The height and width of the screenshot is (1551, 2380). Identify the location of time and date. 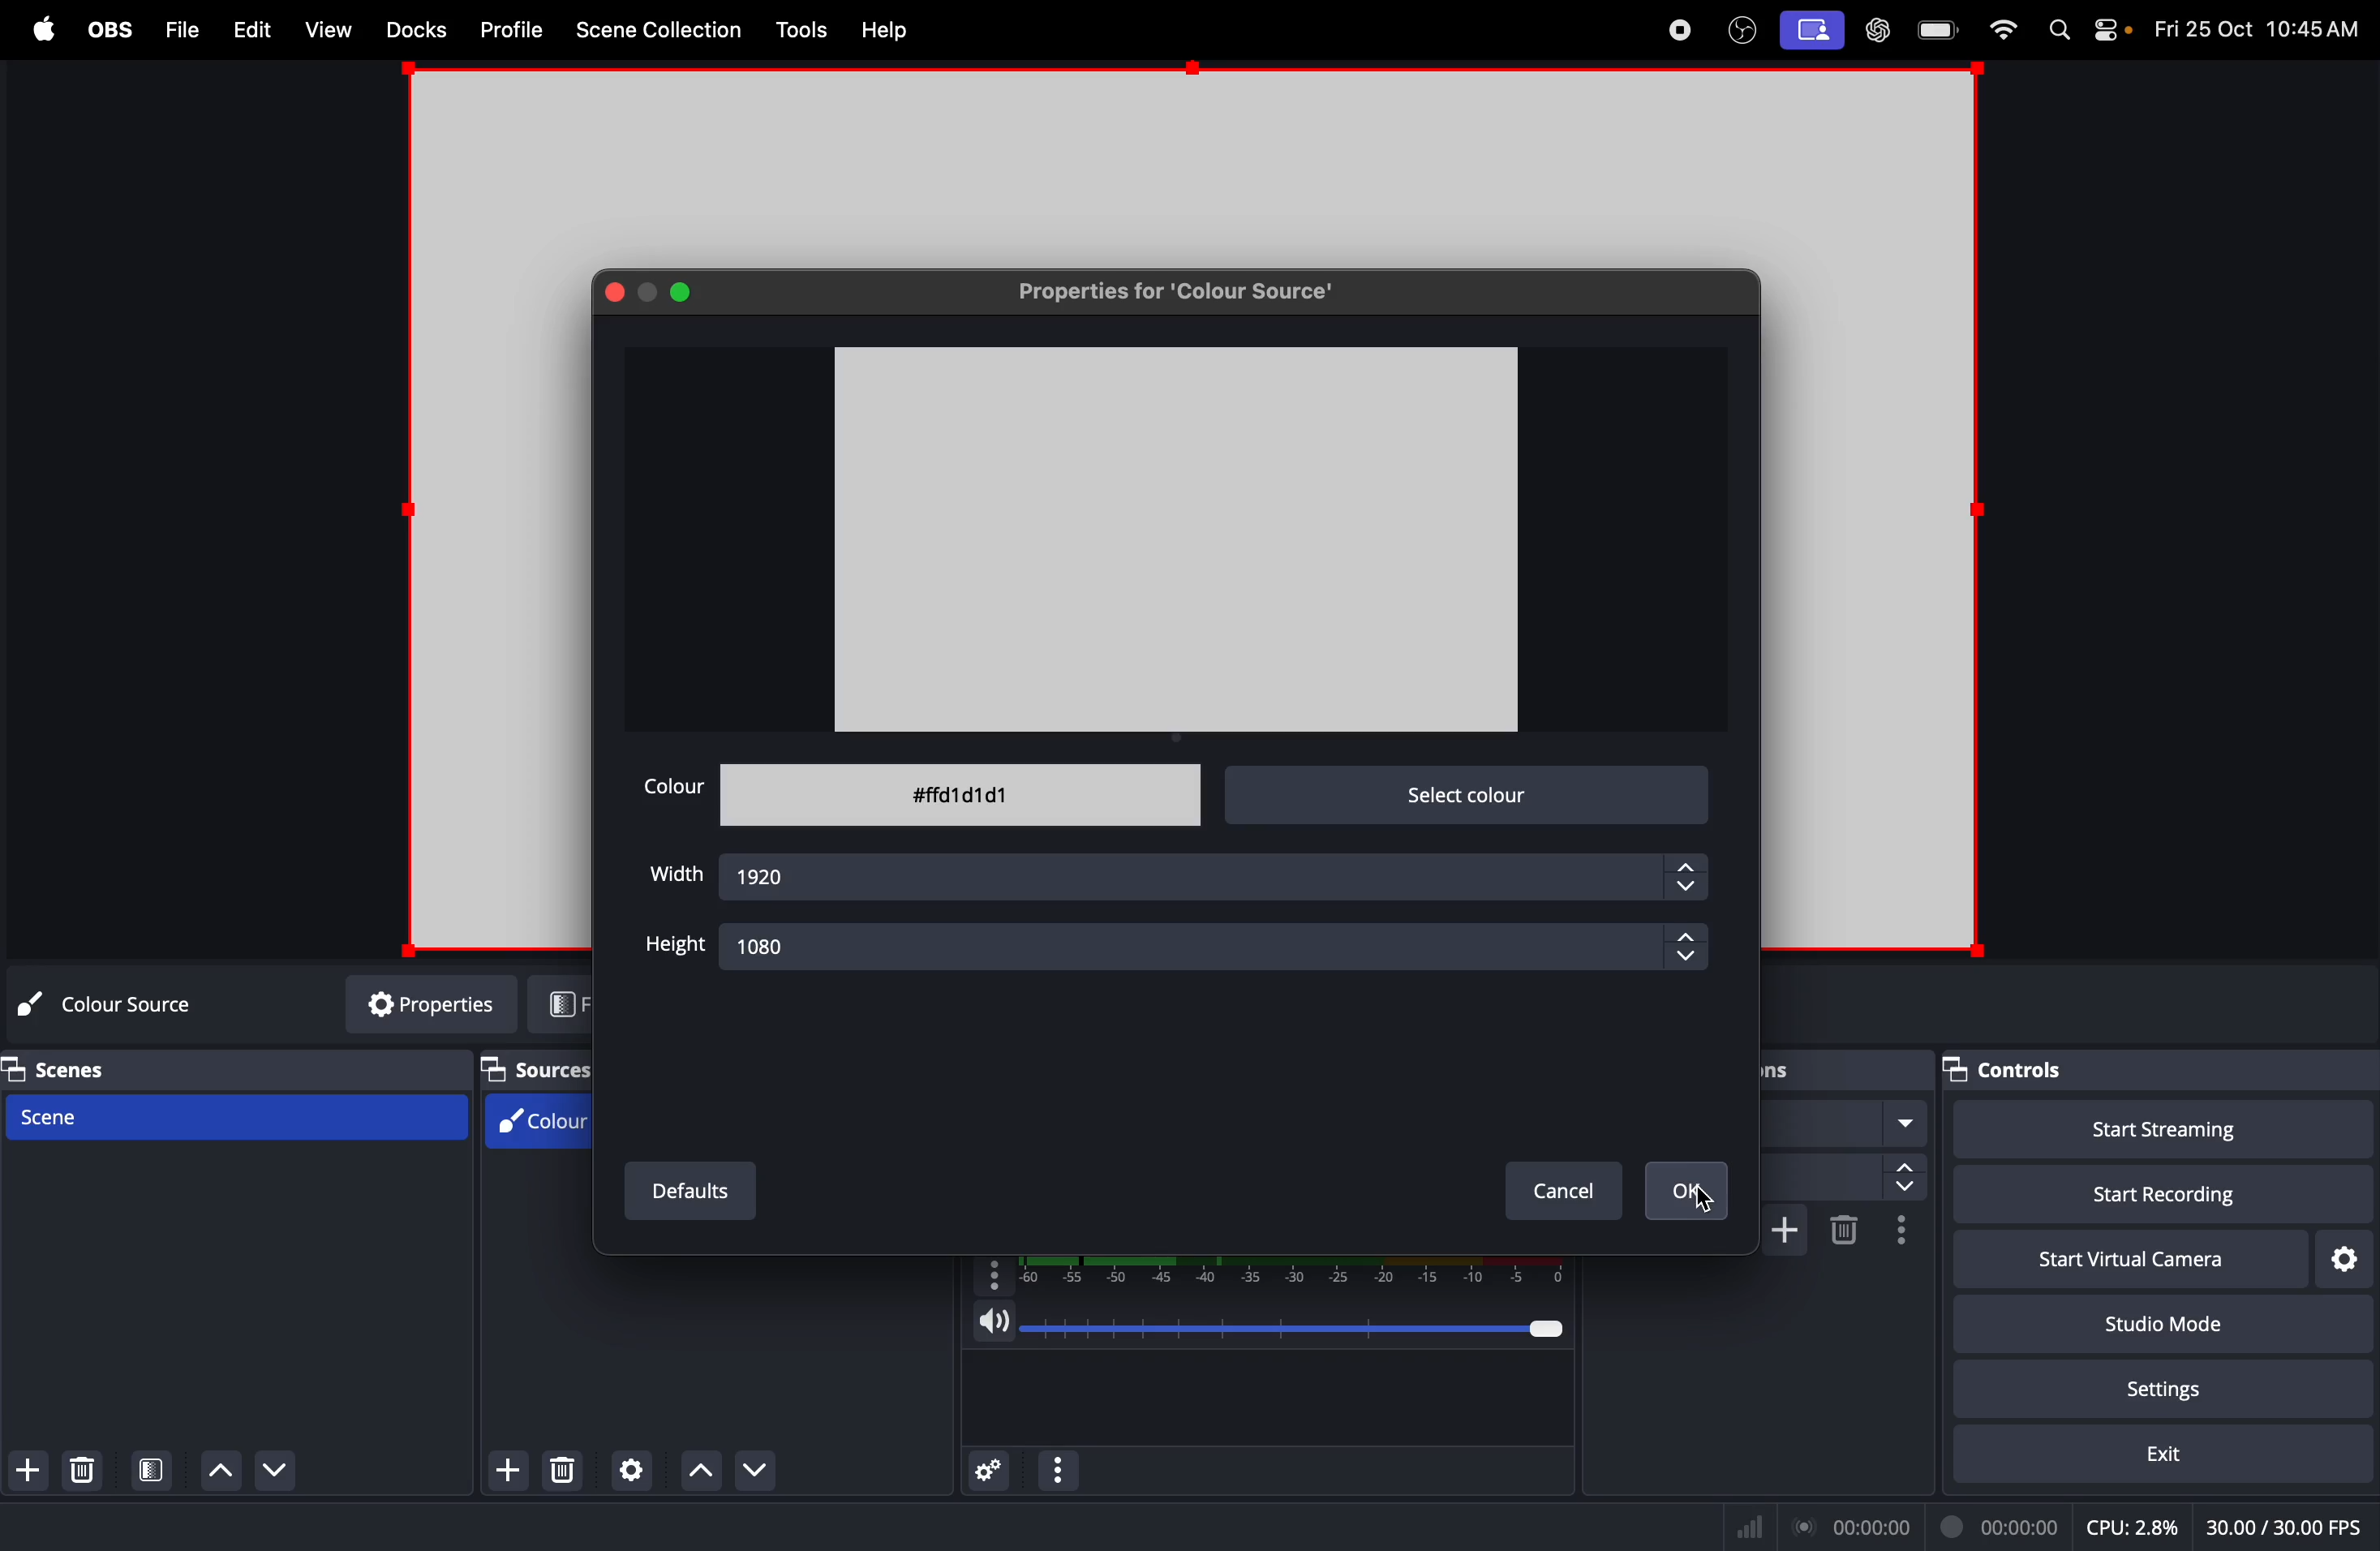
(2259, 25).